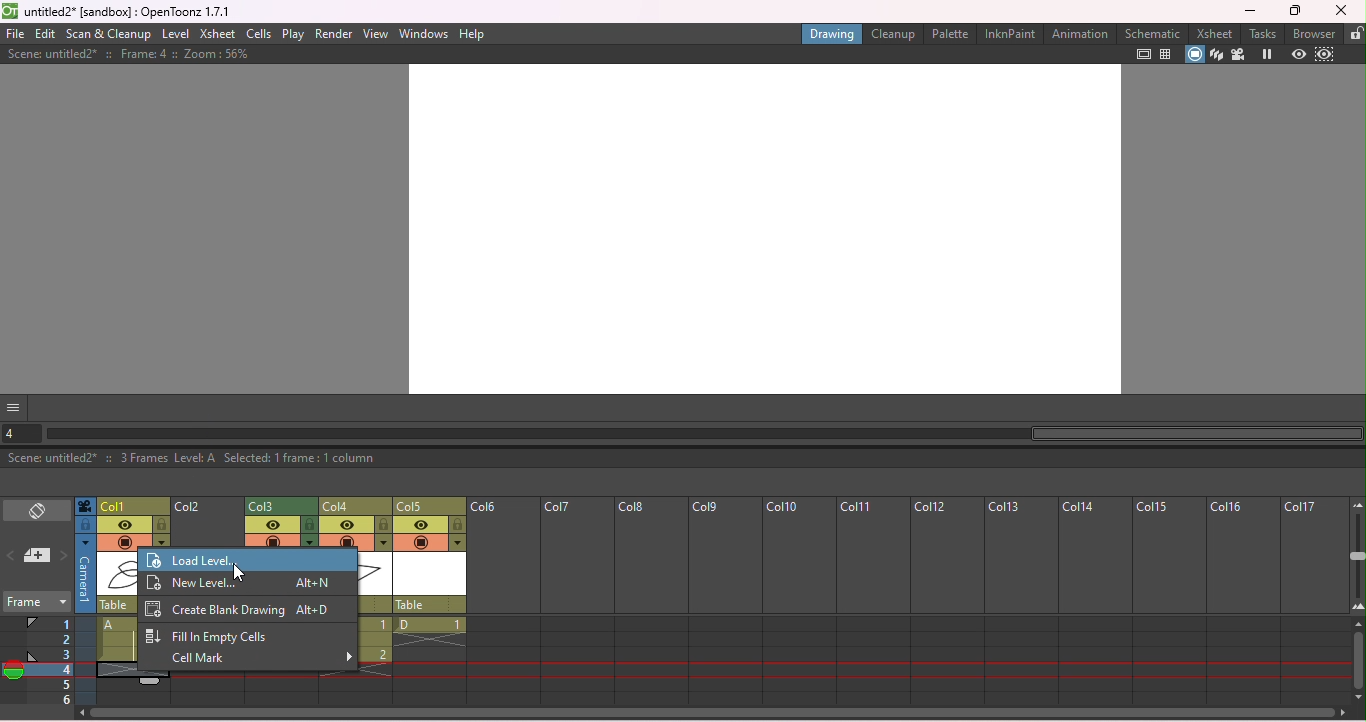 The height and width of the screenshot is (722, 1366). What do you see at coordinates (873, 602) in the screenshot?
I see `column 11` at bounding box center [873, 602].